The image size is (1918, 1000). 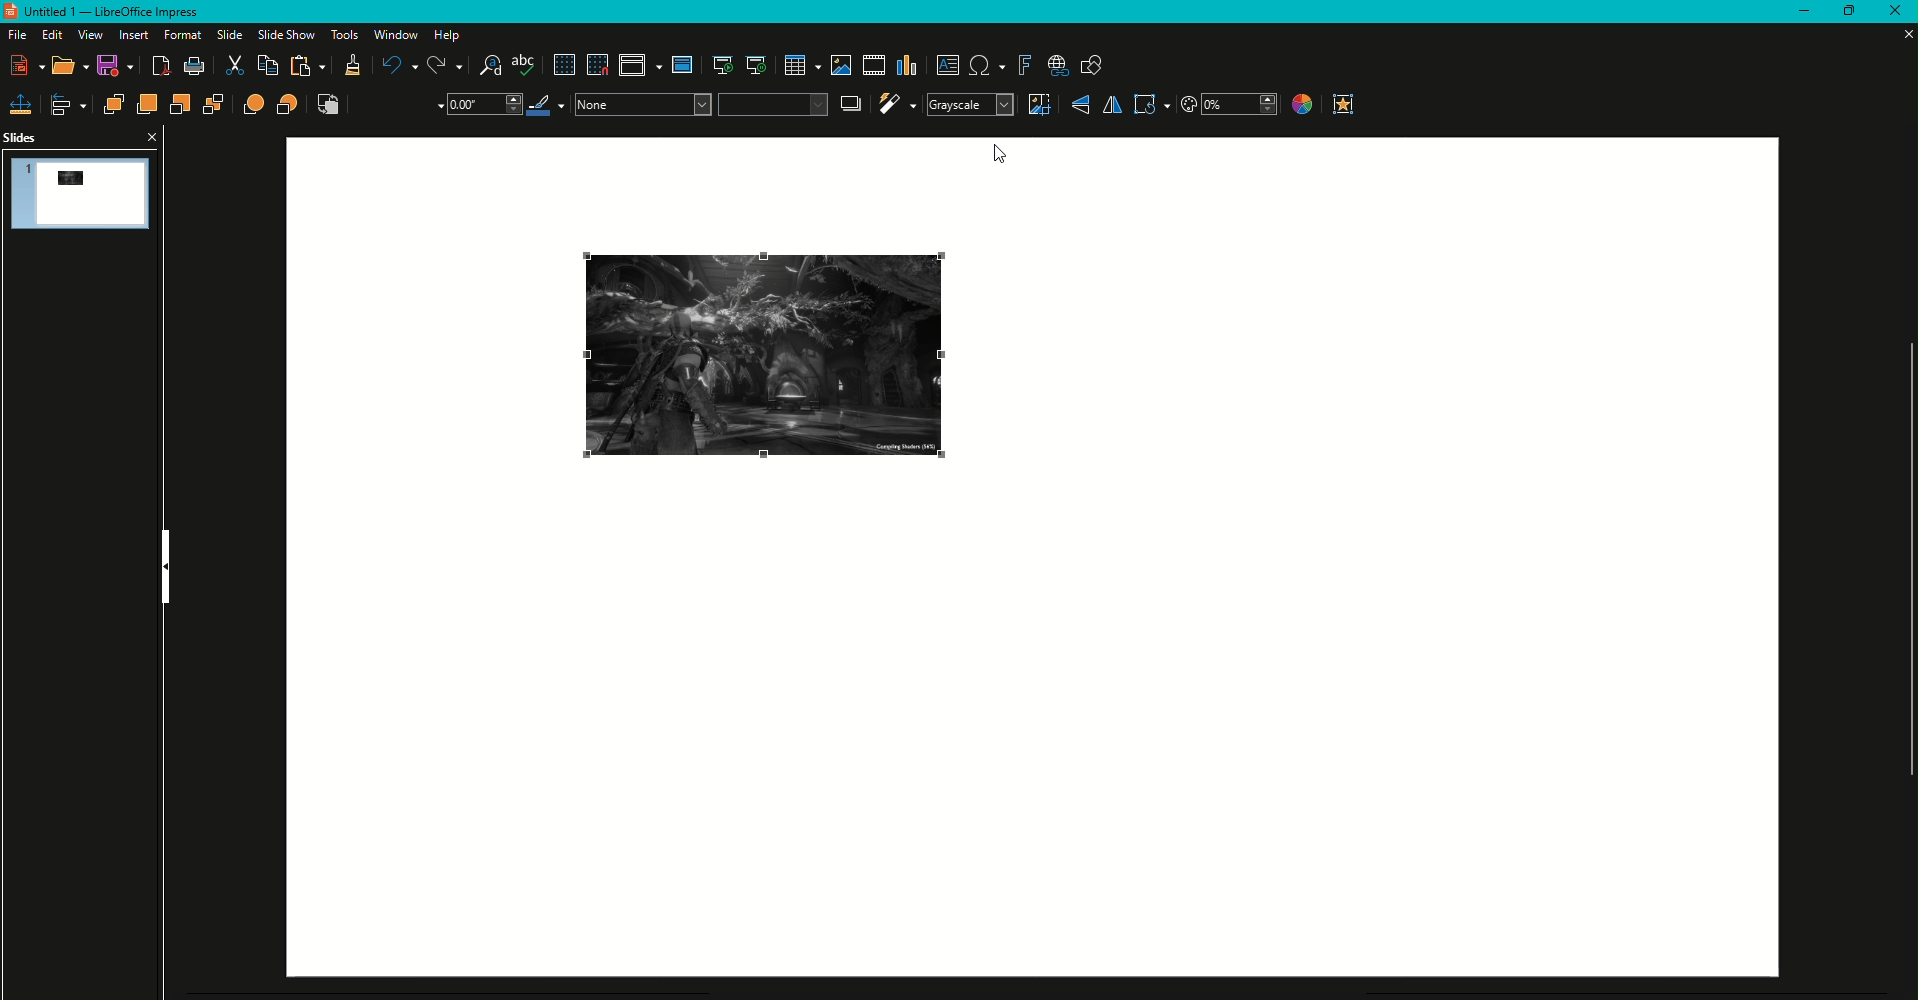 I want to click on Snap to Grid, so click(x=597, y=65).